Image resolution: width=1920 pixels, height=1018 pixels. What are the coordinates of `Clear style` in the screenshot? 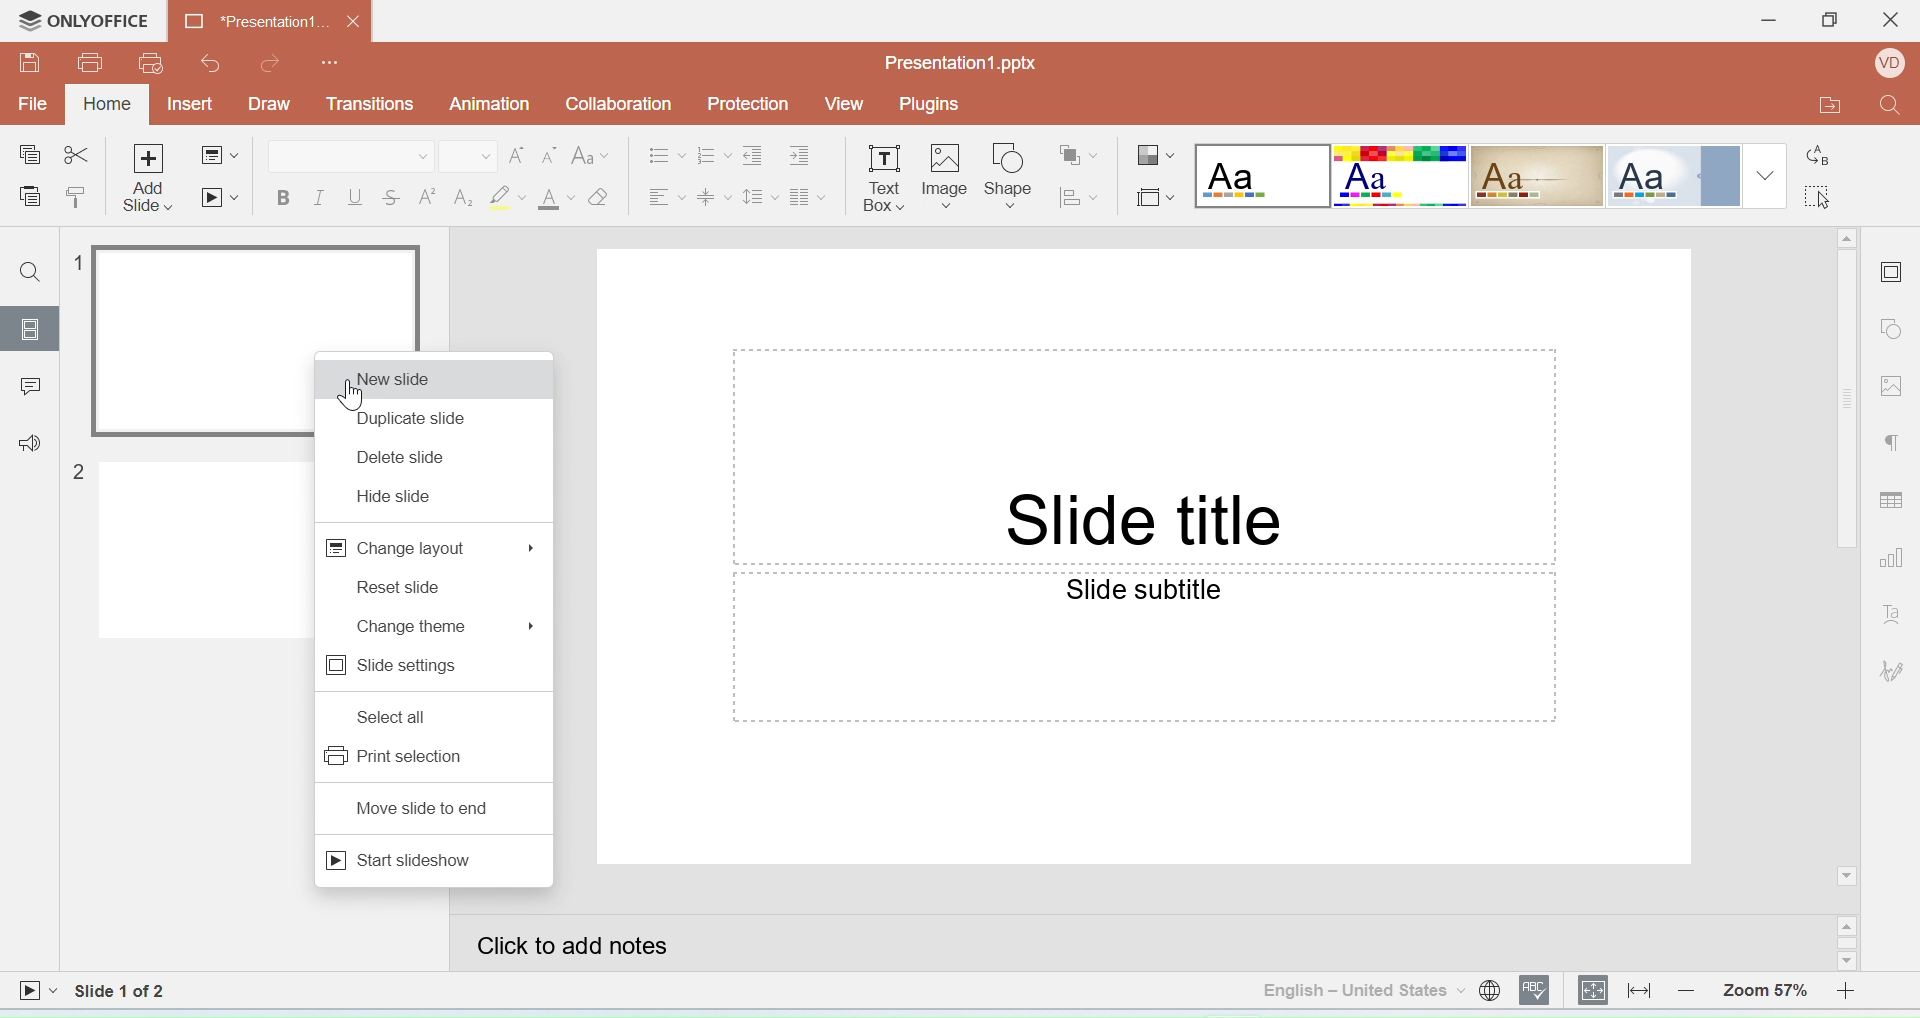 It's located at (600, 197).